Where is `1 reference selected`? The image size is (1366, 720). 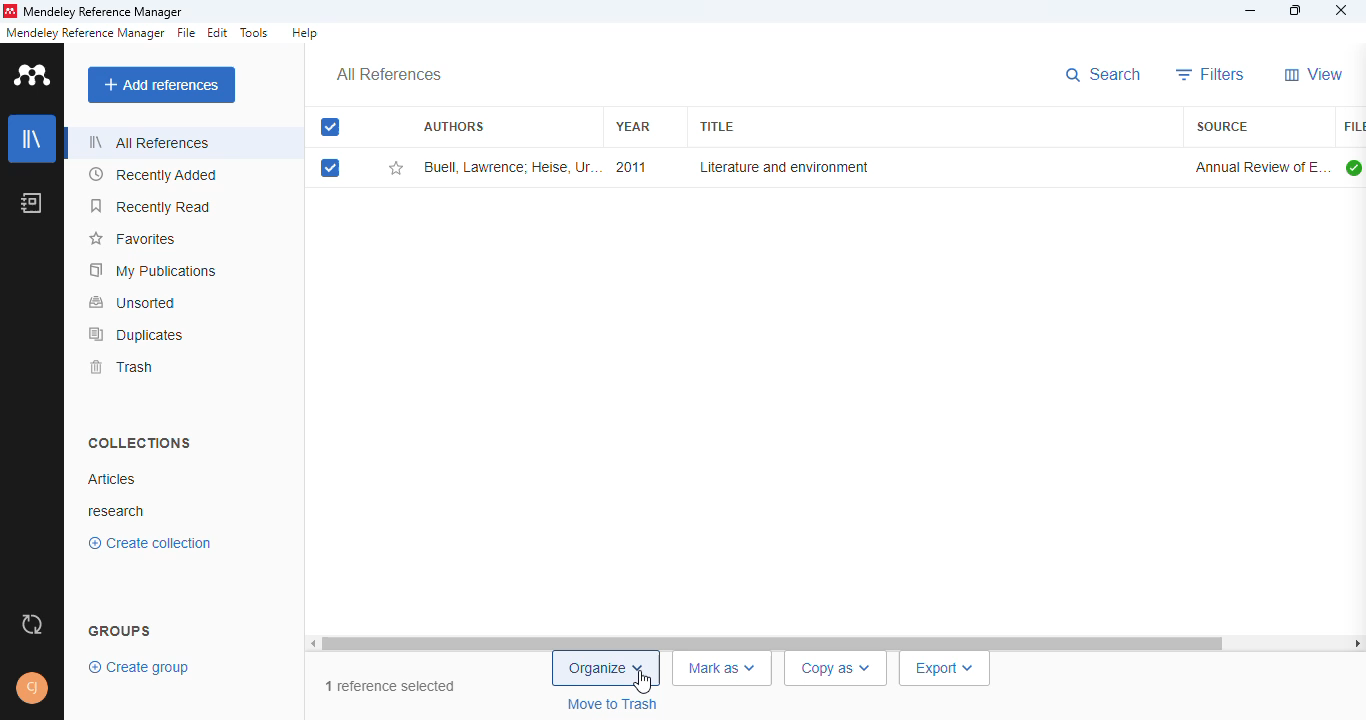
1 reference selected is located at coordinates (391, 687).